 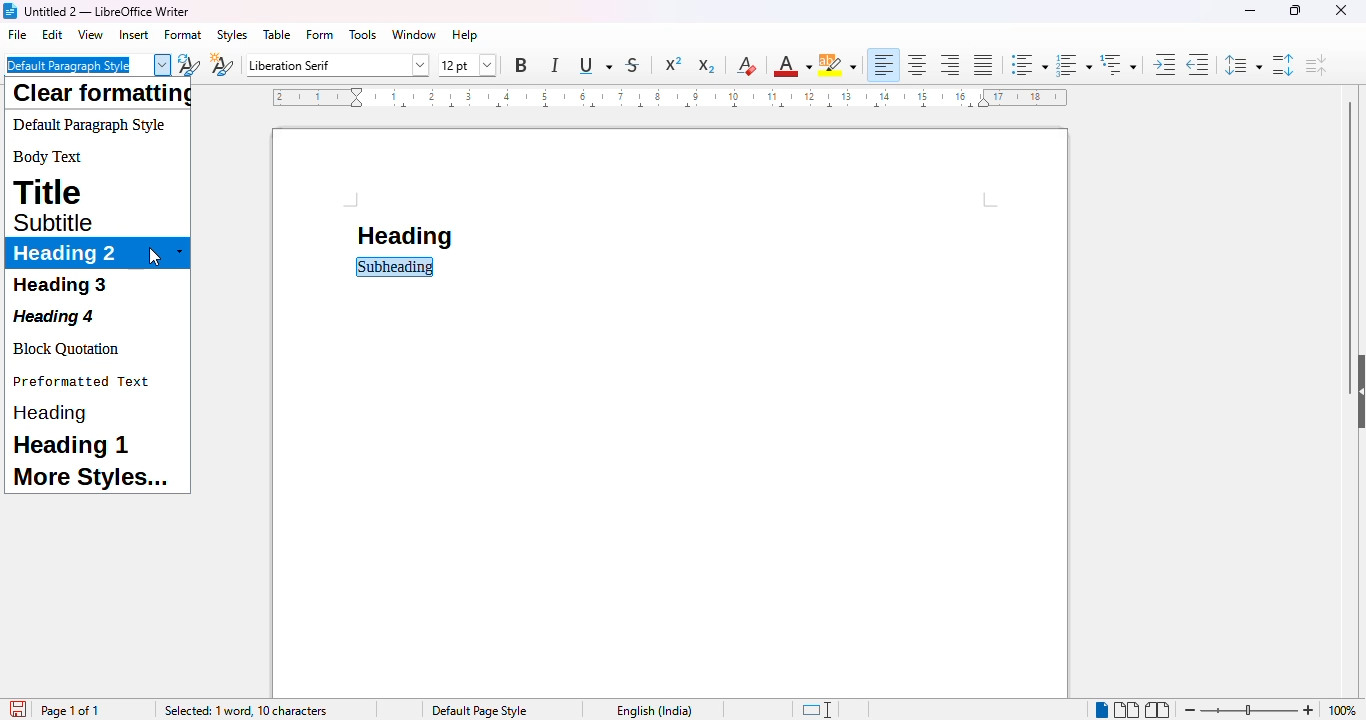 What do you see at coordinates (1190, 709) in the screenshot?
I see `zoom out` at bounding box center [1190, 709].